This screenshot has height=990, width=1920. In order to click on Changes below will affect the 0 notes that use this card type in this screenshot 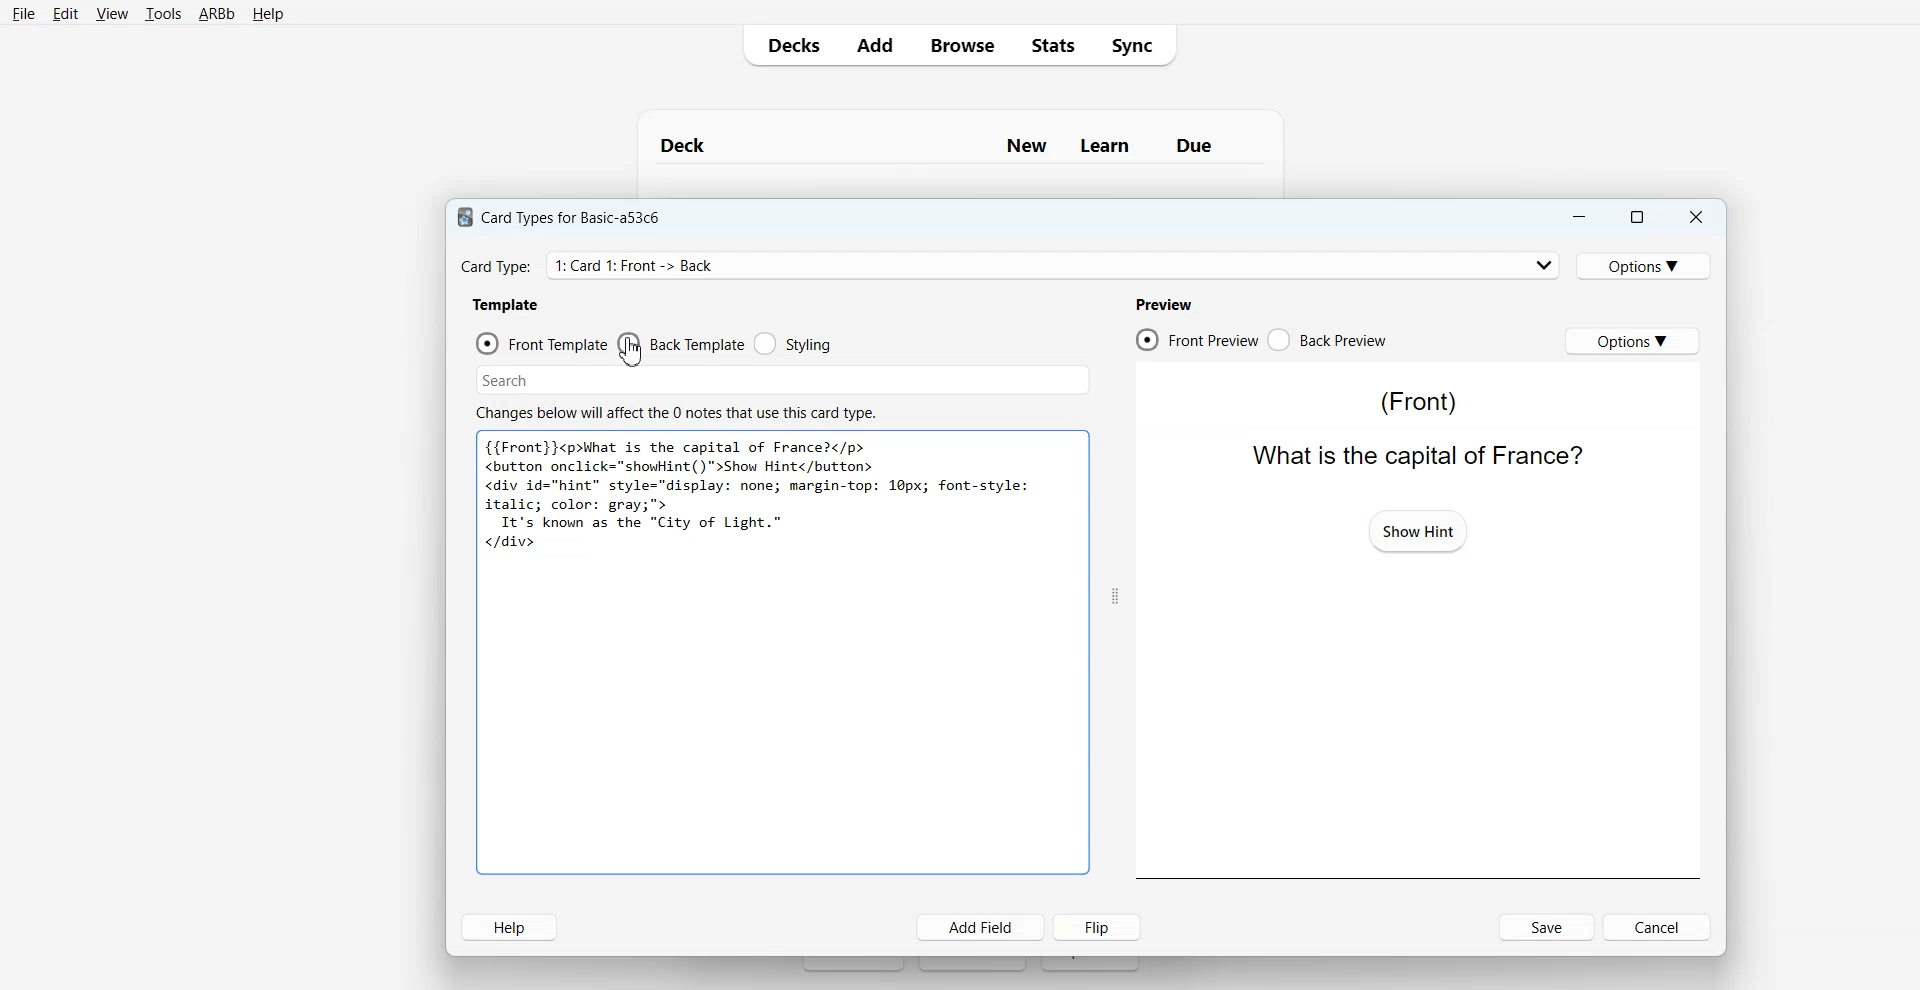, I will do `click(684, 413)`.